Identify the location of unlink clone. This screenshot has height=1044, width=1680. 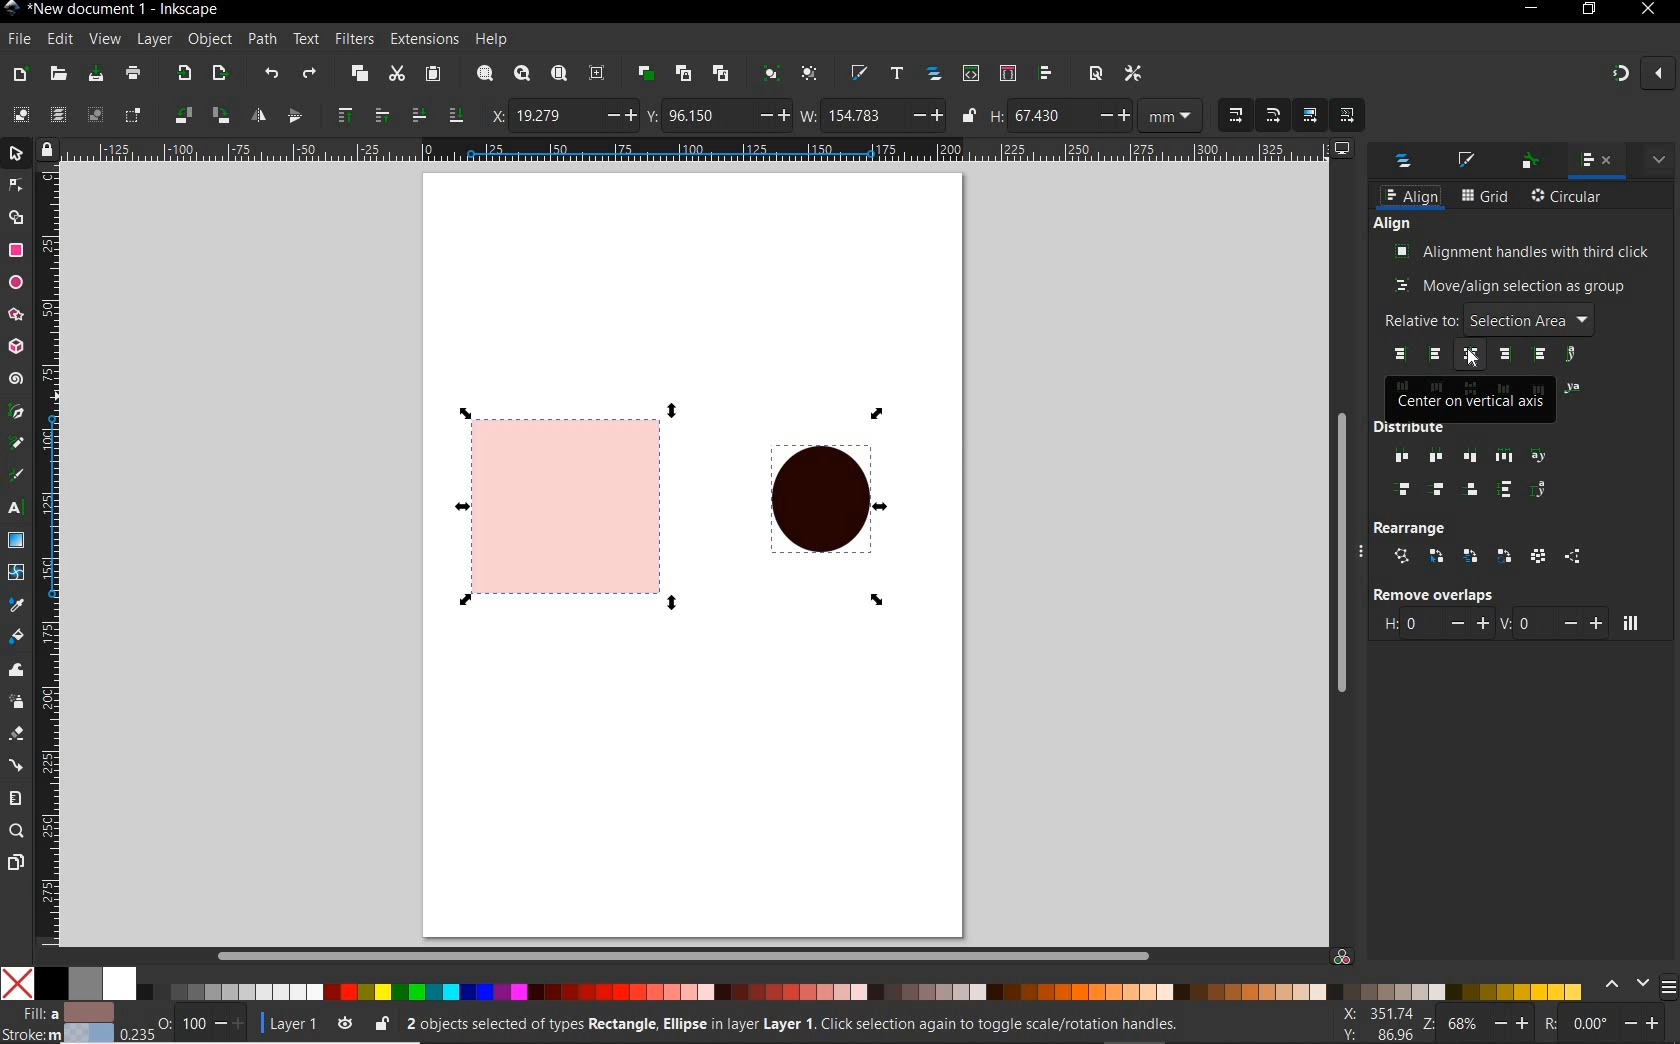
(724, 72).